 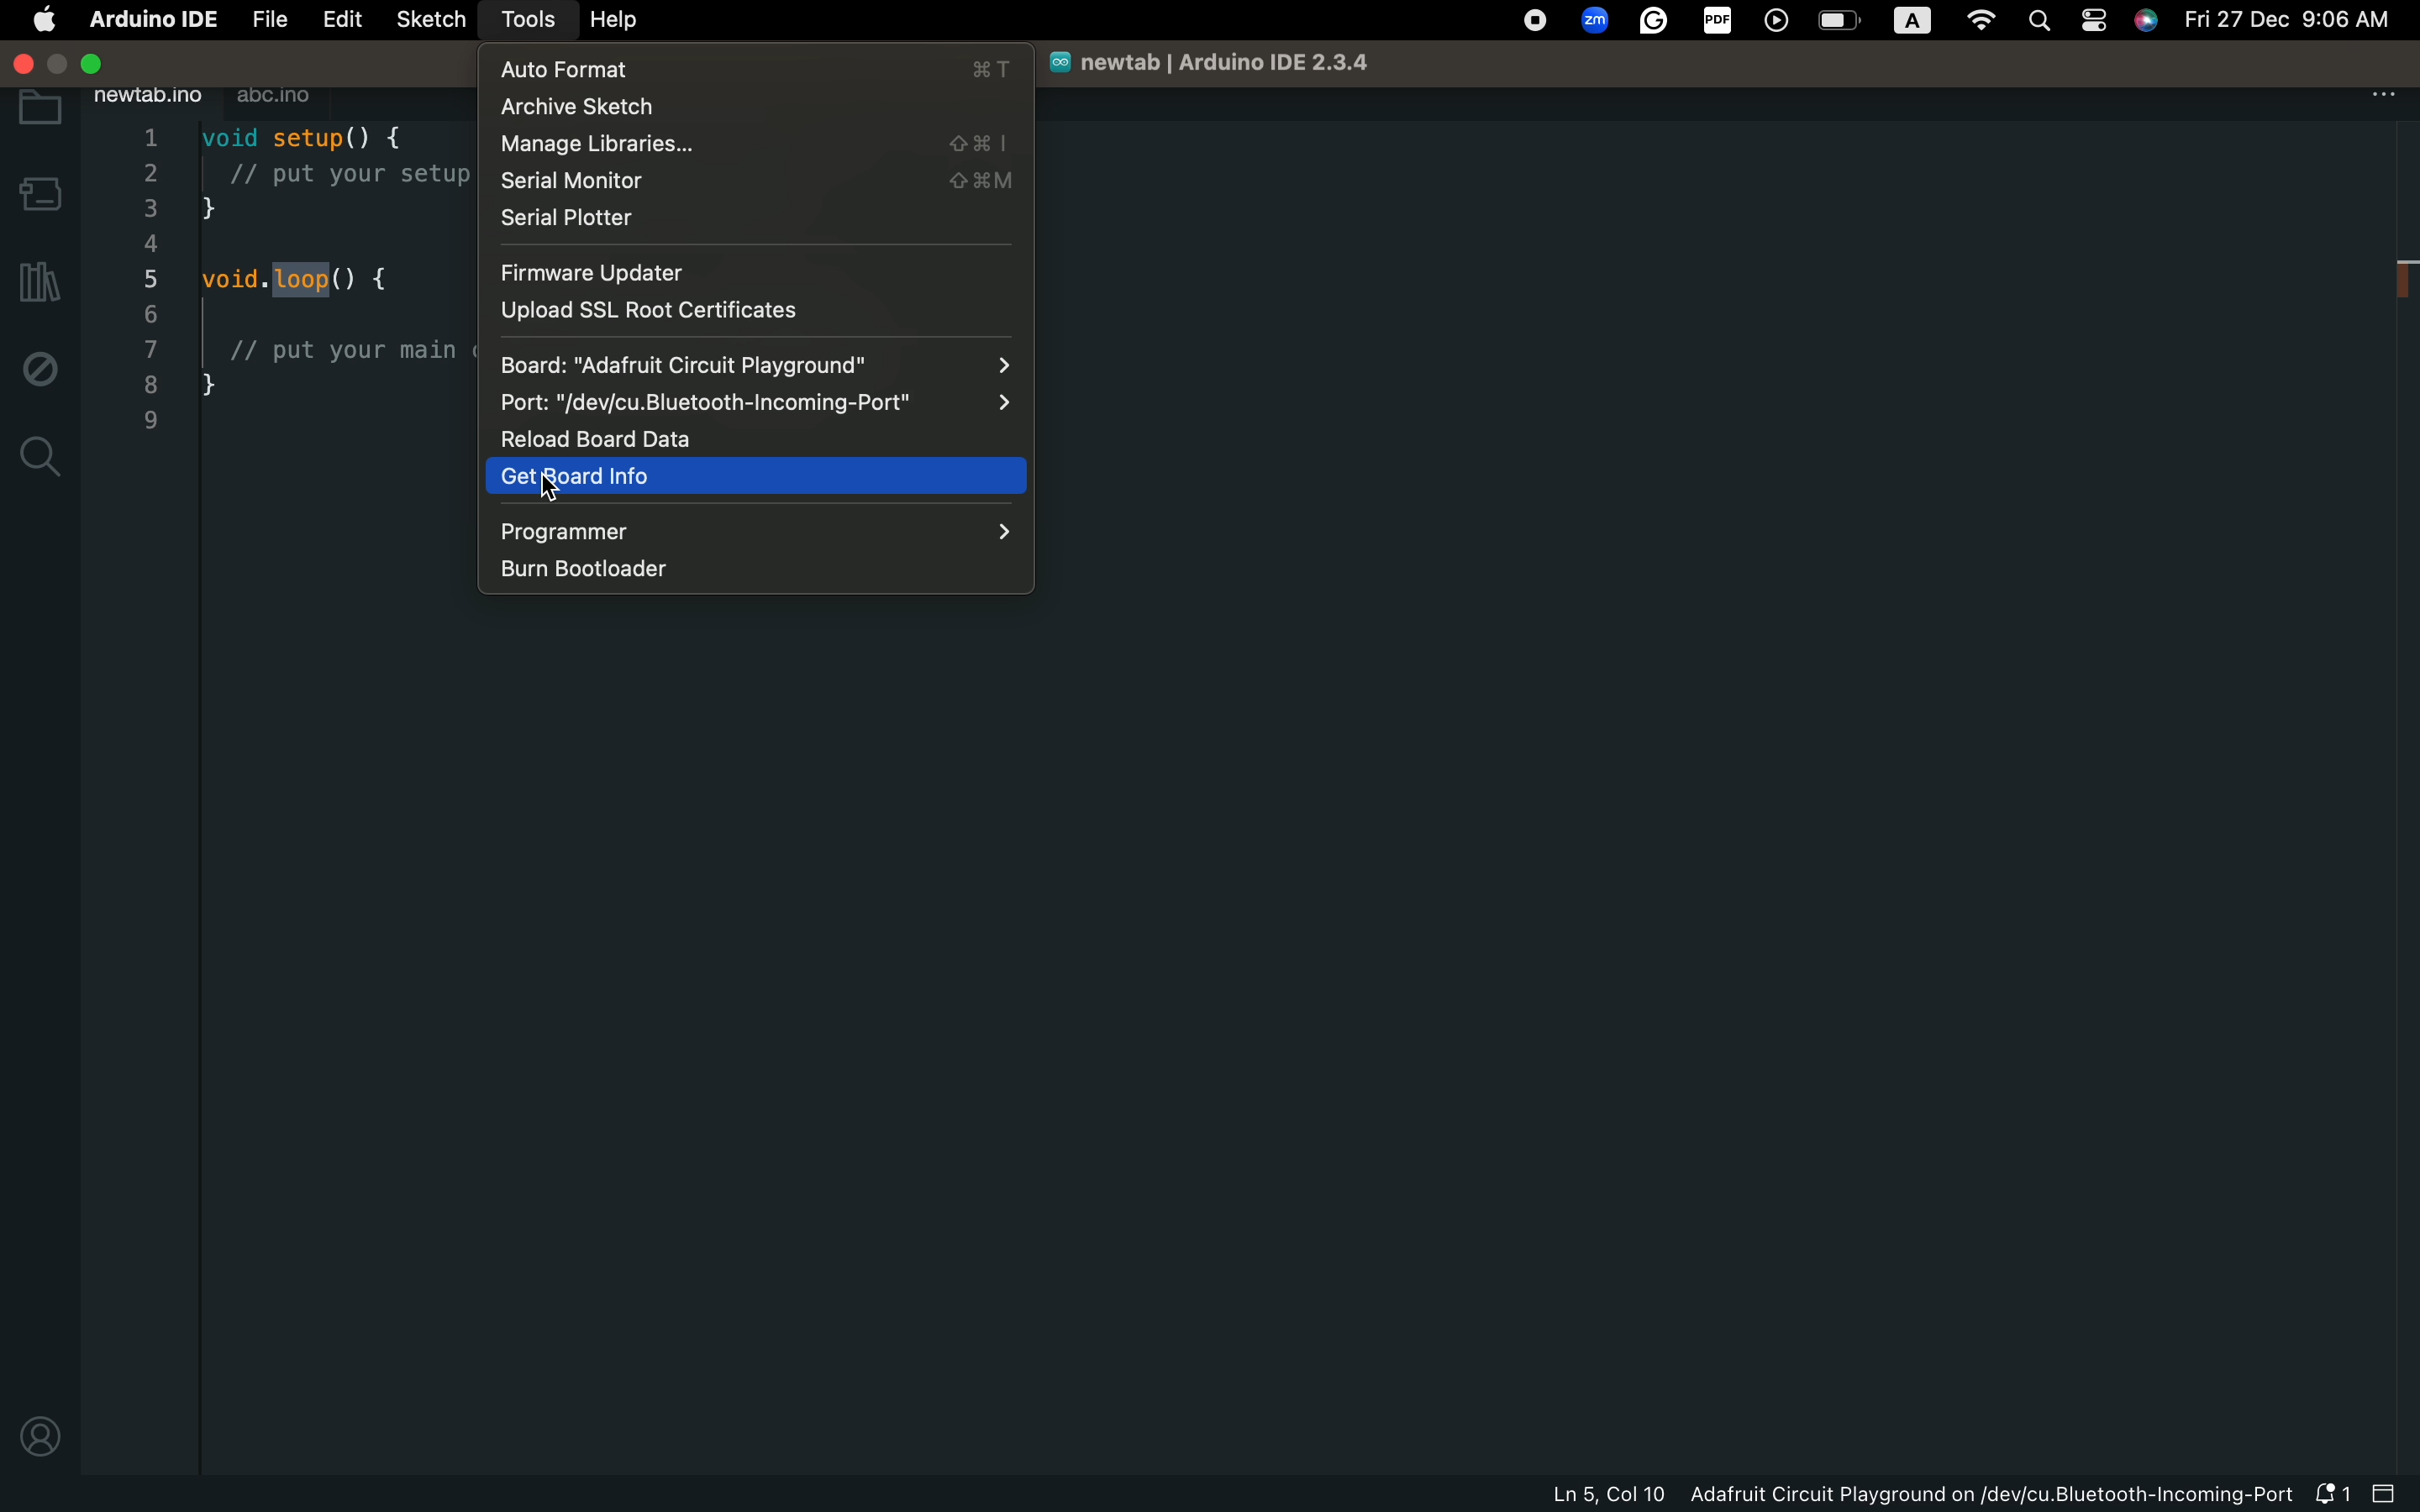 What do you see at coordinates (150, 19) in the screenshot?
I see `Arduino IDE` at bounding box center [150, 19].